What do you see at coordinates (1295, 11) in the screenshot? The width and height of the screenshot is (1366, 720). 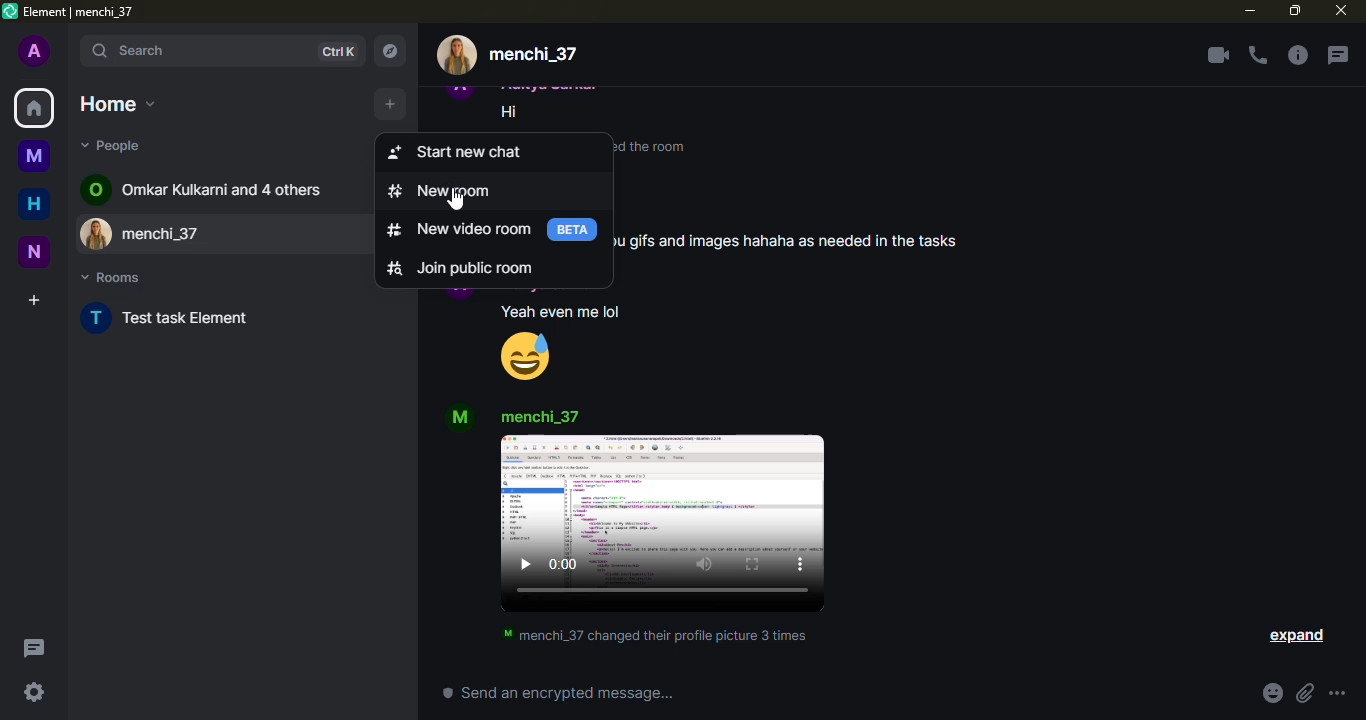 I see `maximize` at bounding box center [1295, 11].